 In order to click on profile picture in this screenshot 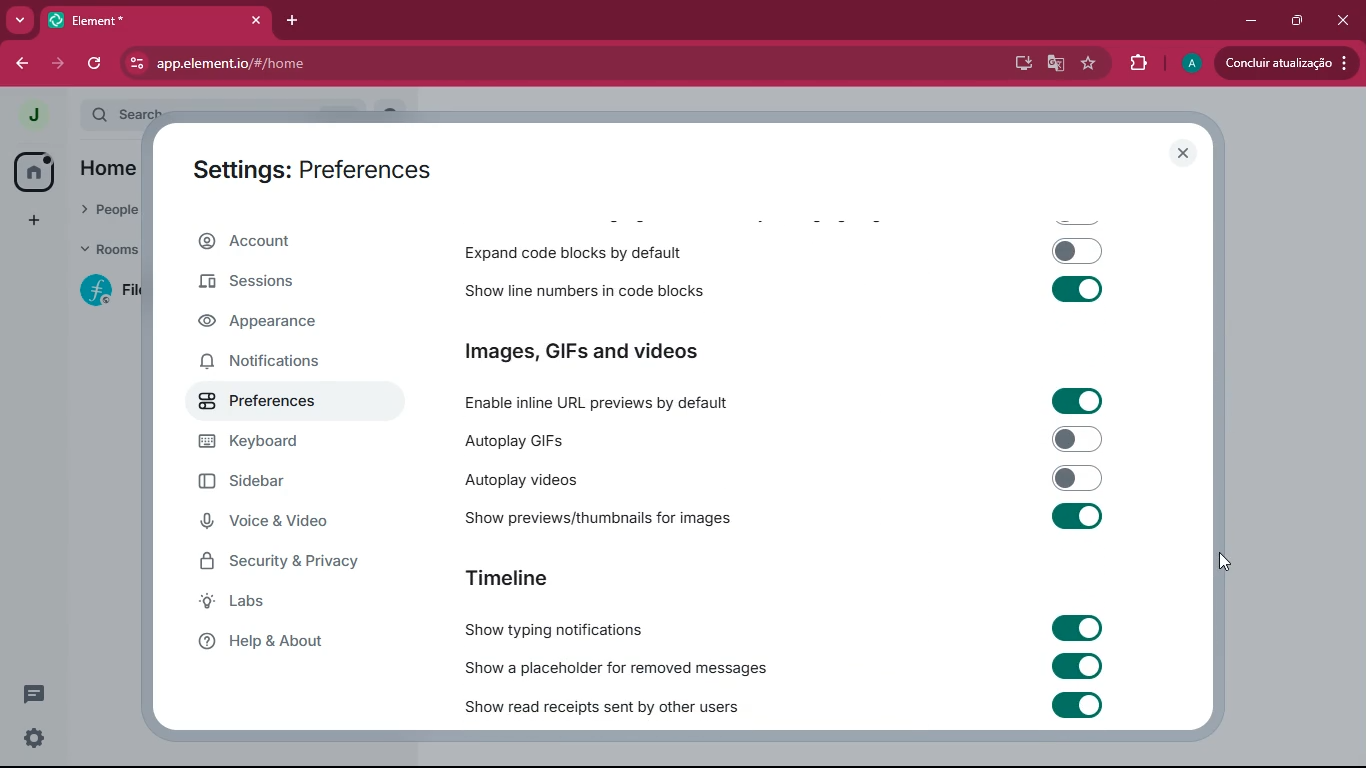, I will do `click(32, 115)`.